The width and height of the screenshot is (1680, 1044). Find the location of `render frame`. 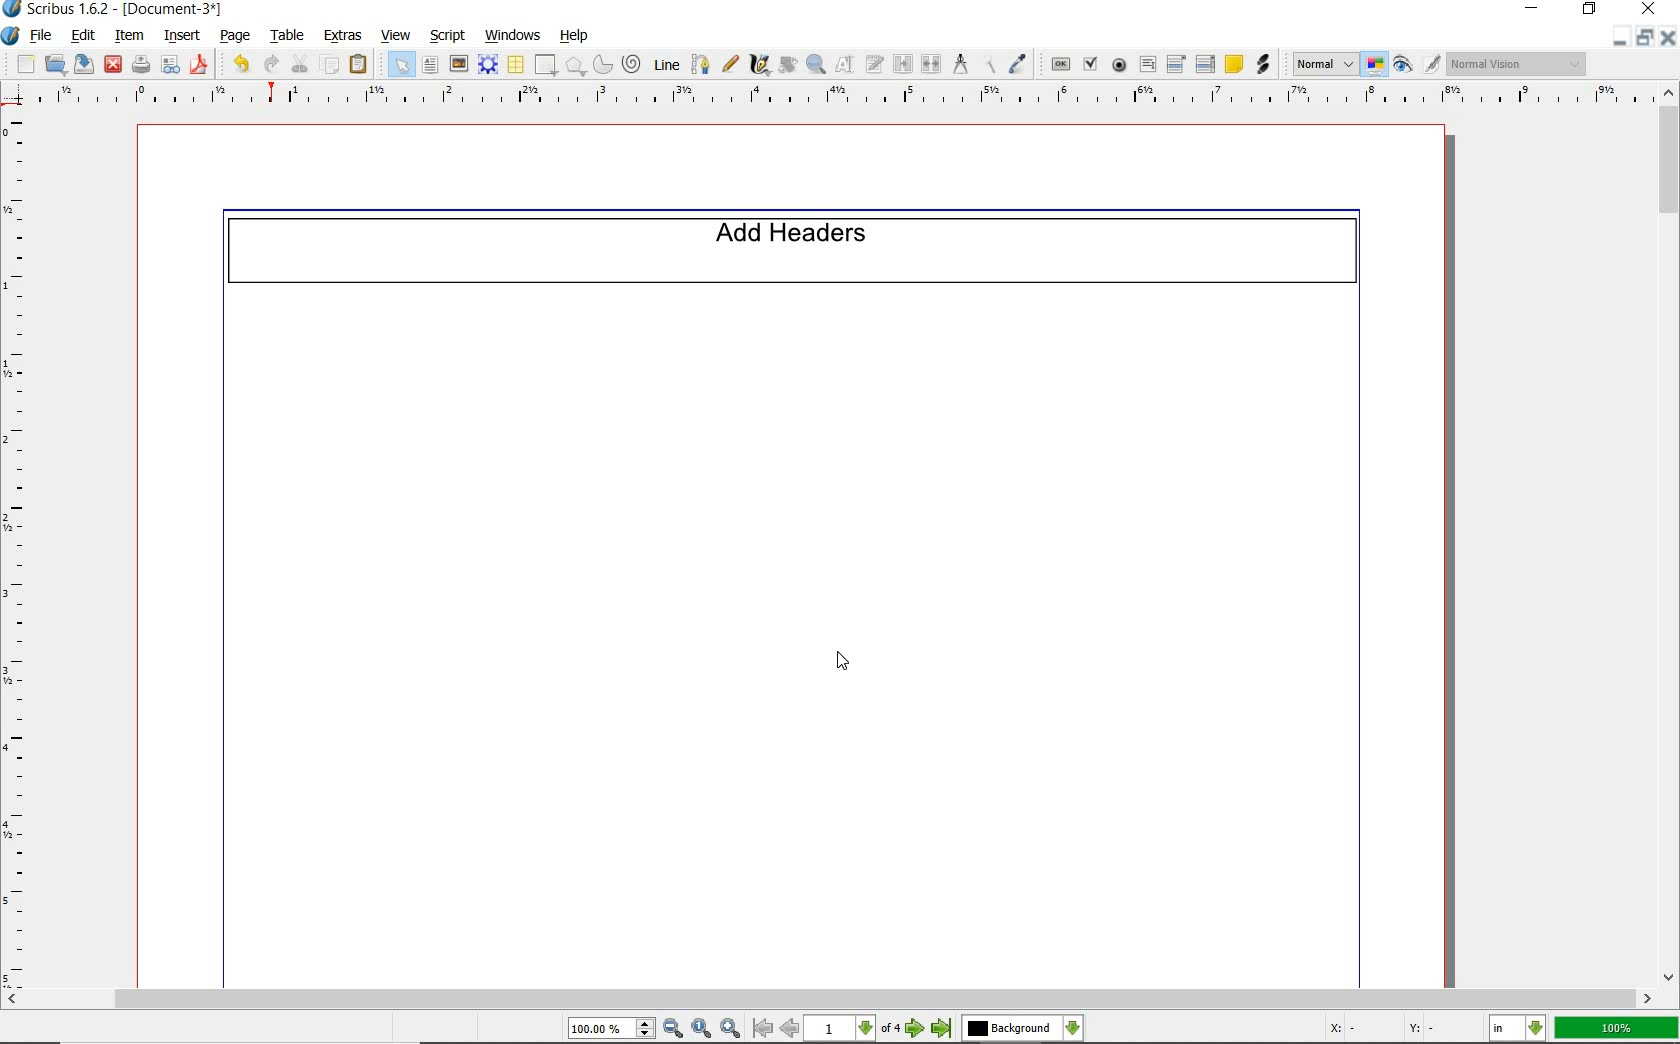

render frame is located at coordinates (489, 64).